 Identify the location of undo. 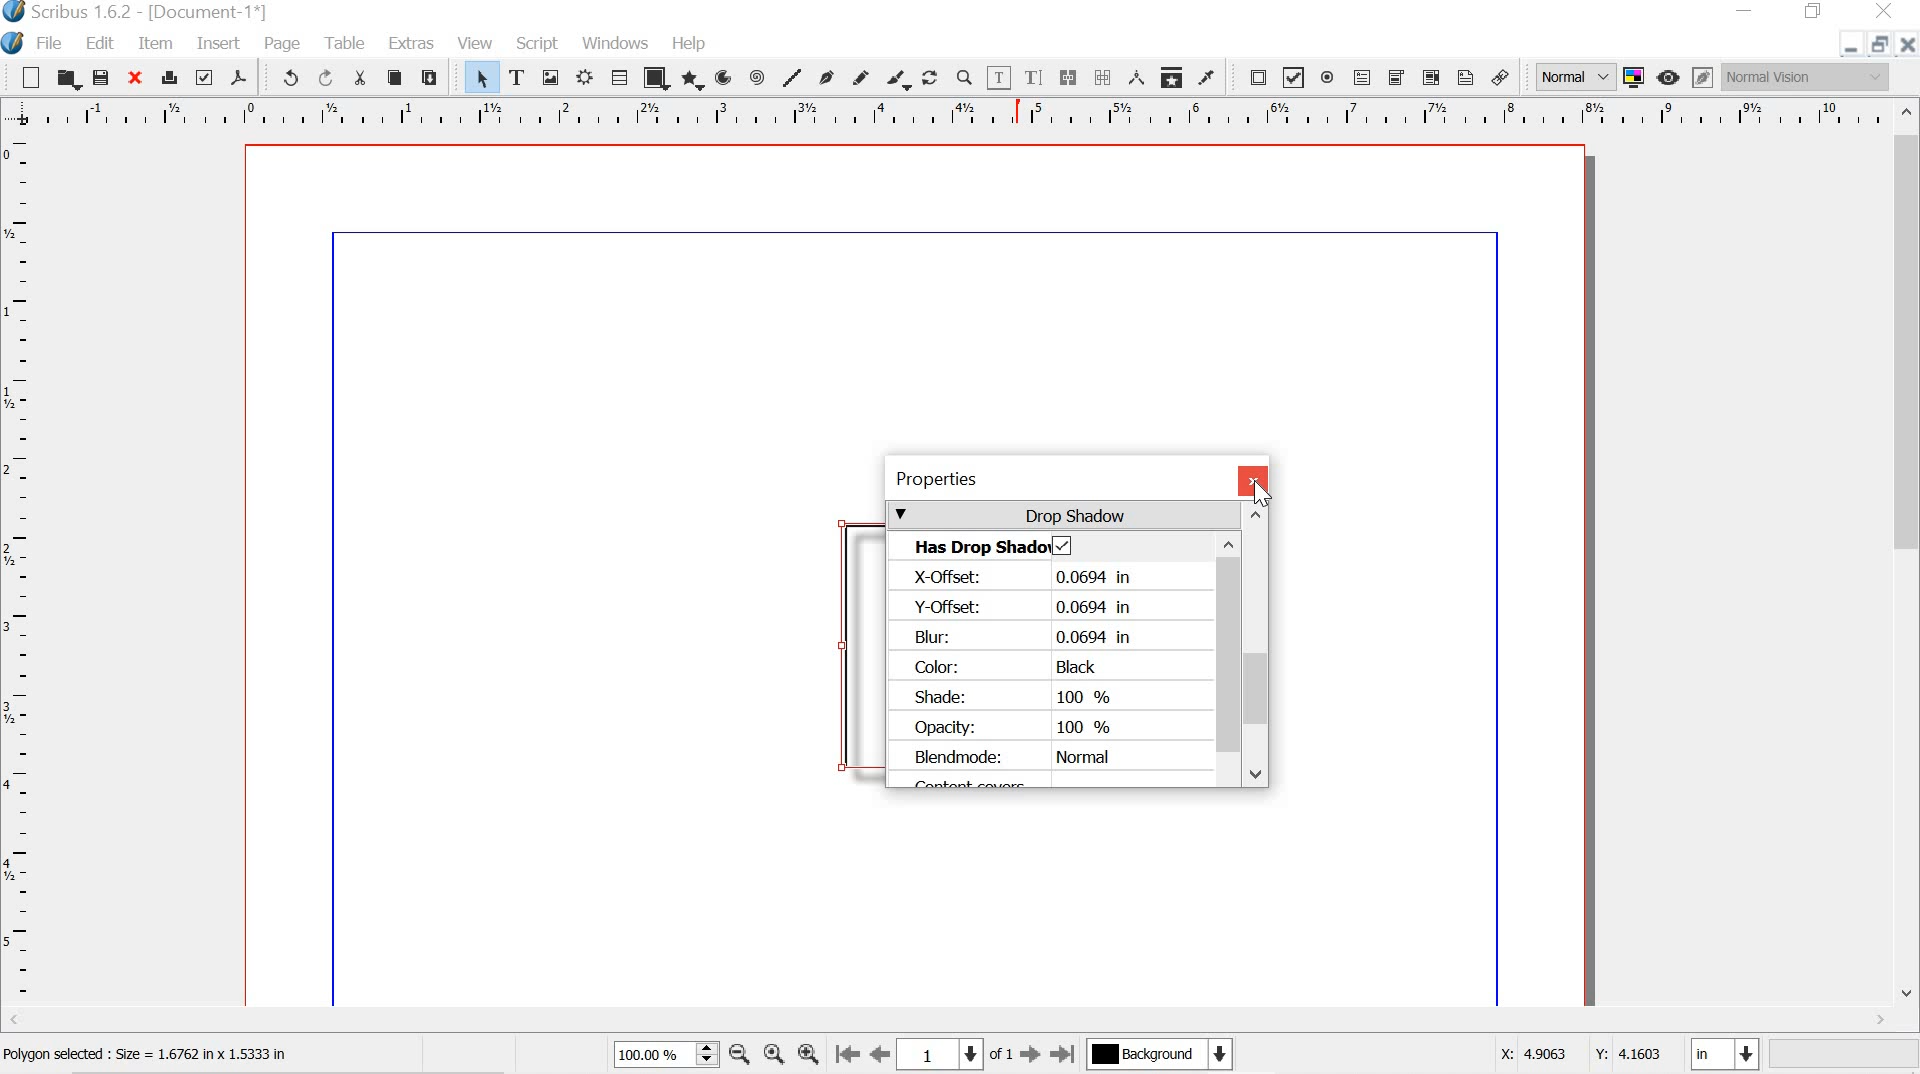
(282, 77).